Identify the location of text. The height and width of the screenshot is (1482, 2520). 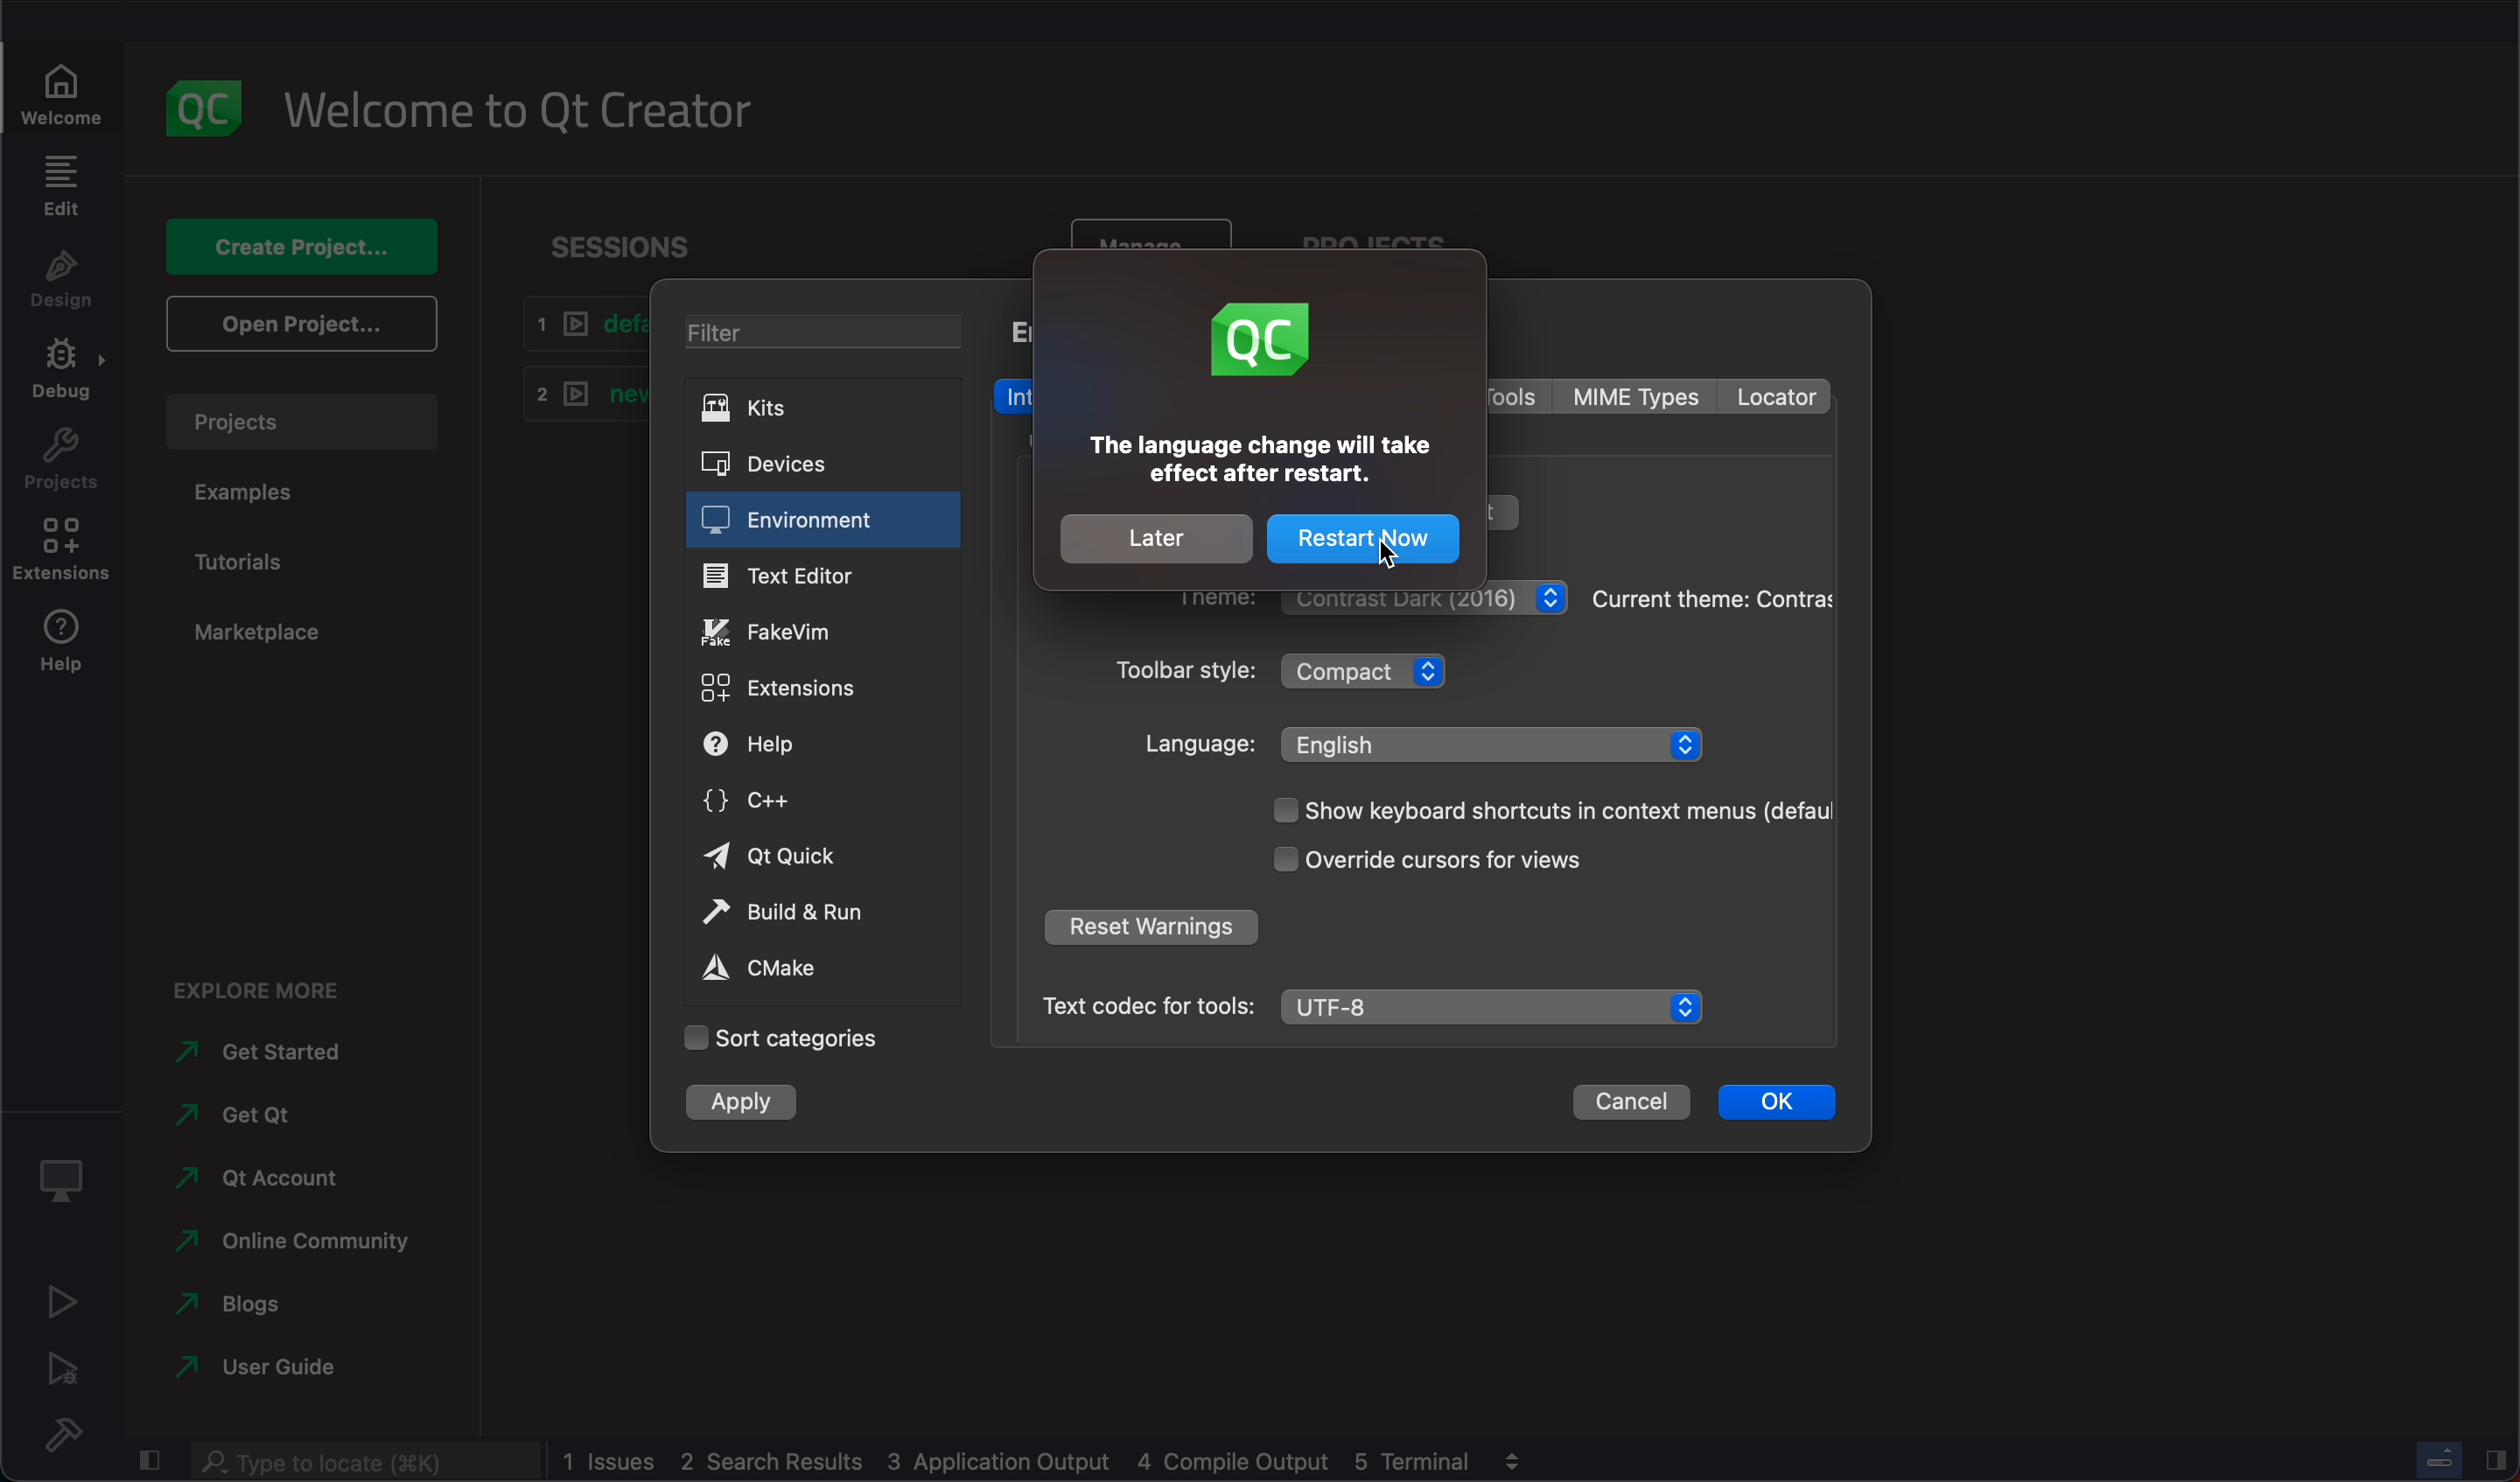
(1258, 461).